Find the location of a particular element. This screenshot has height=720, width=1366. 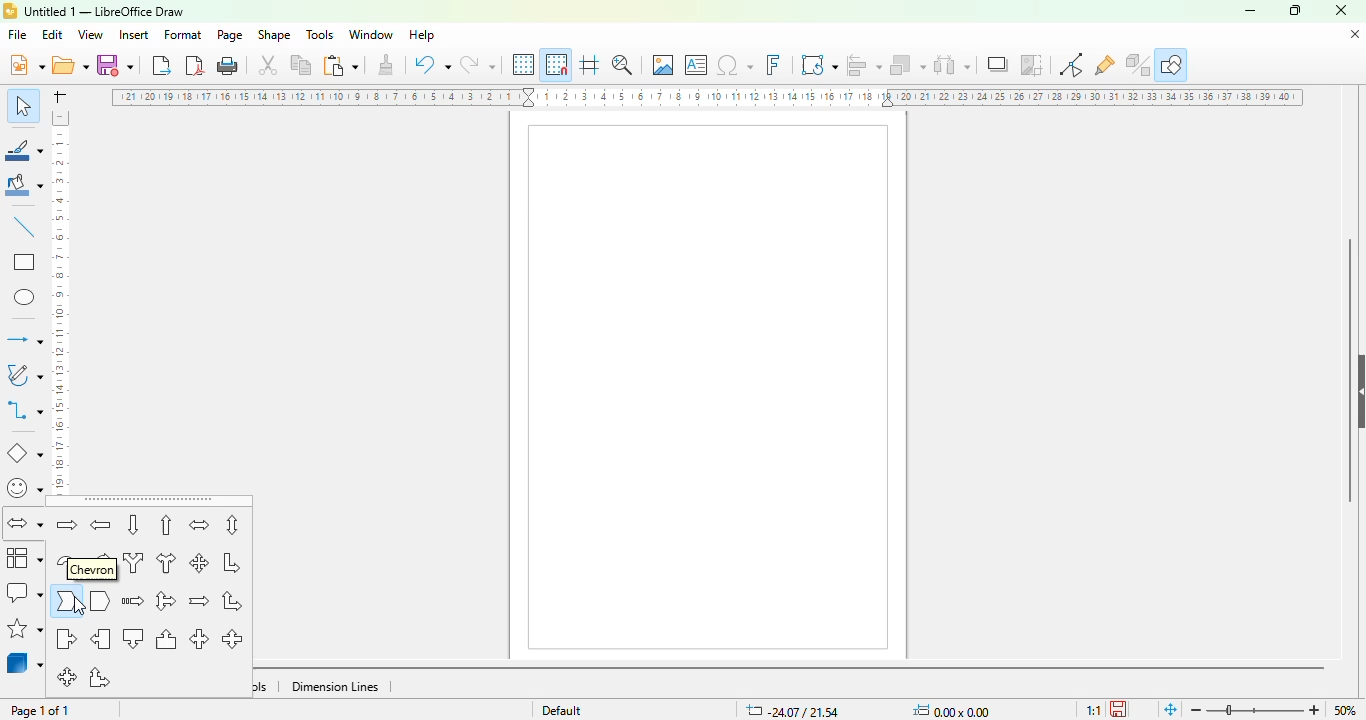

down arrow is located at coordinates (134, 525).